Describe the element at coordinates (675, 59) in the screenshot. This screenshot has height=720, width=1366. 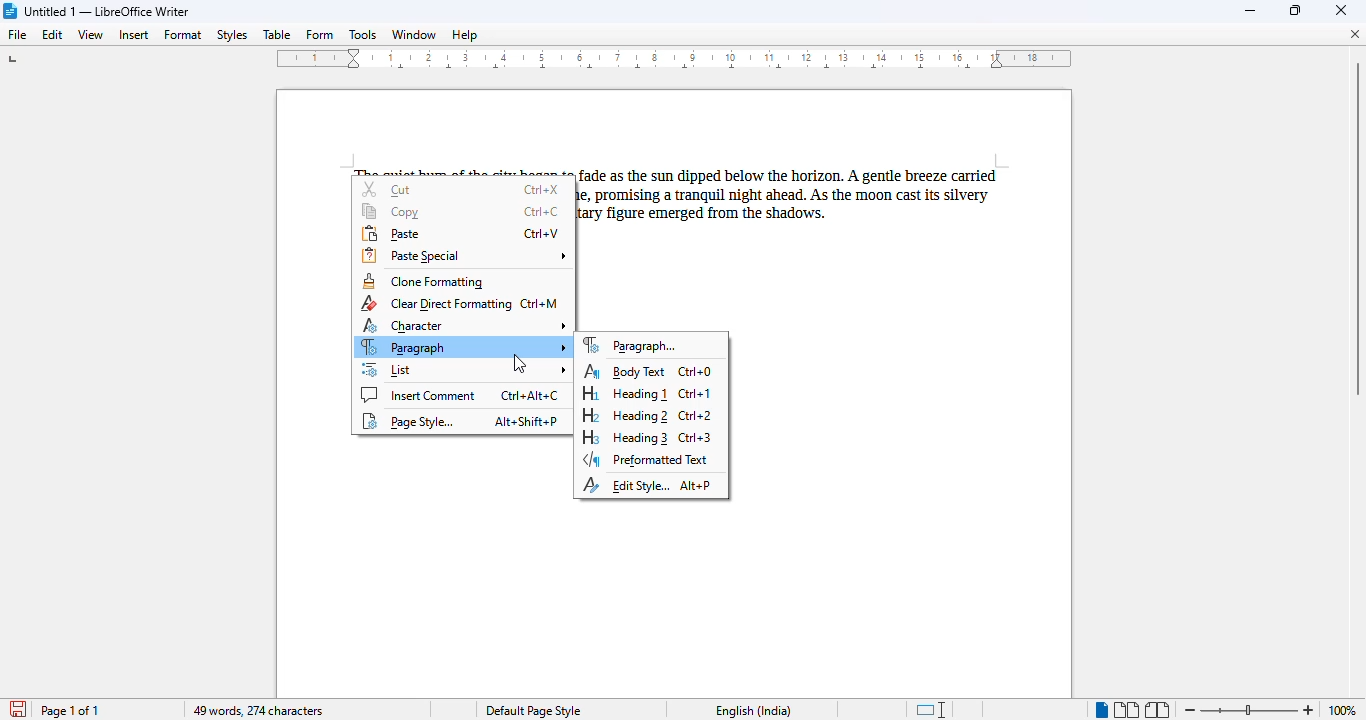
I see `ruler` at that location.